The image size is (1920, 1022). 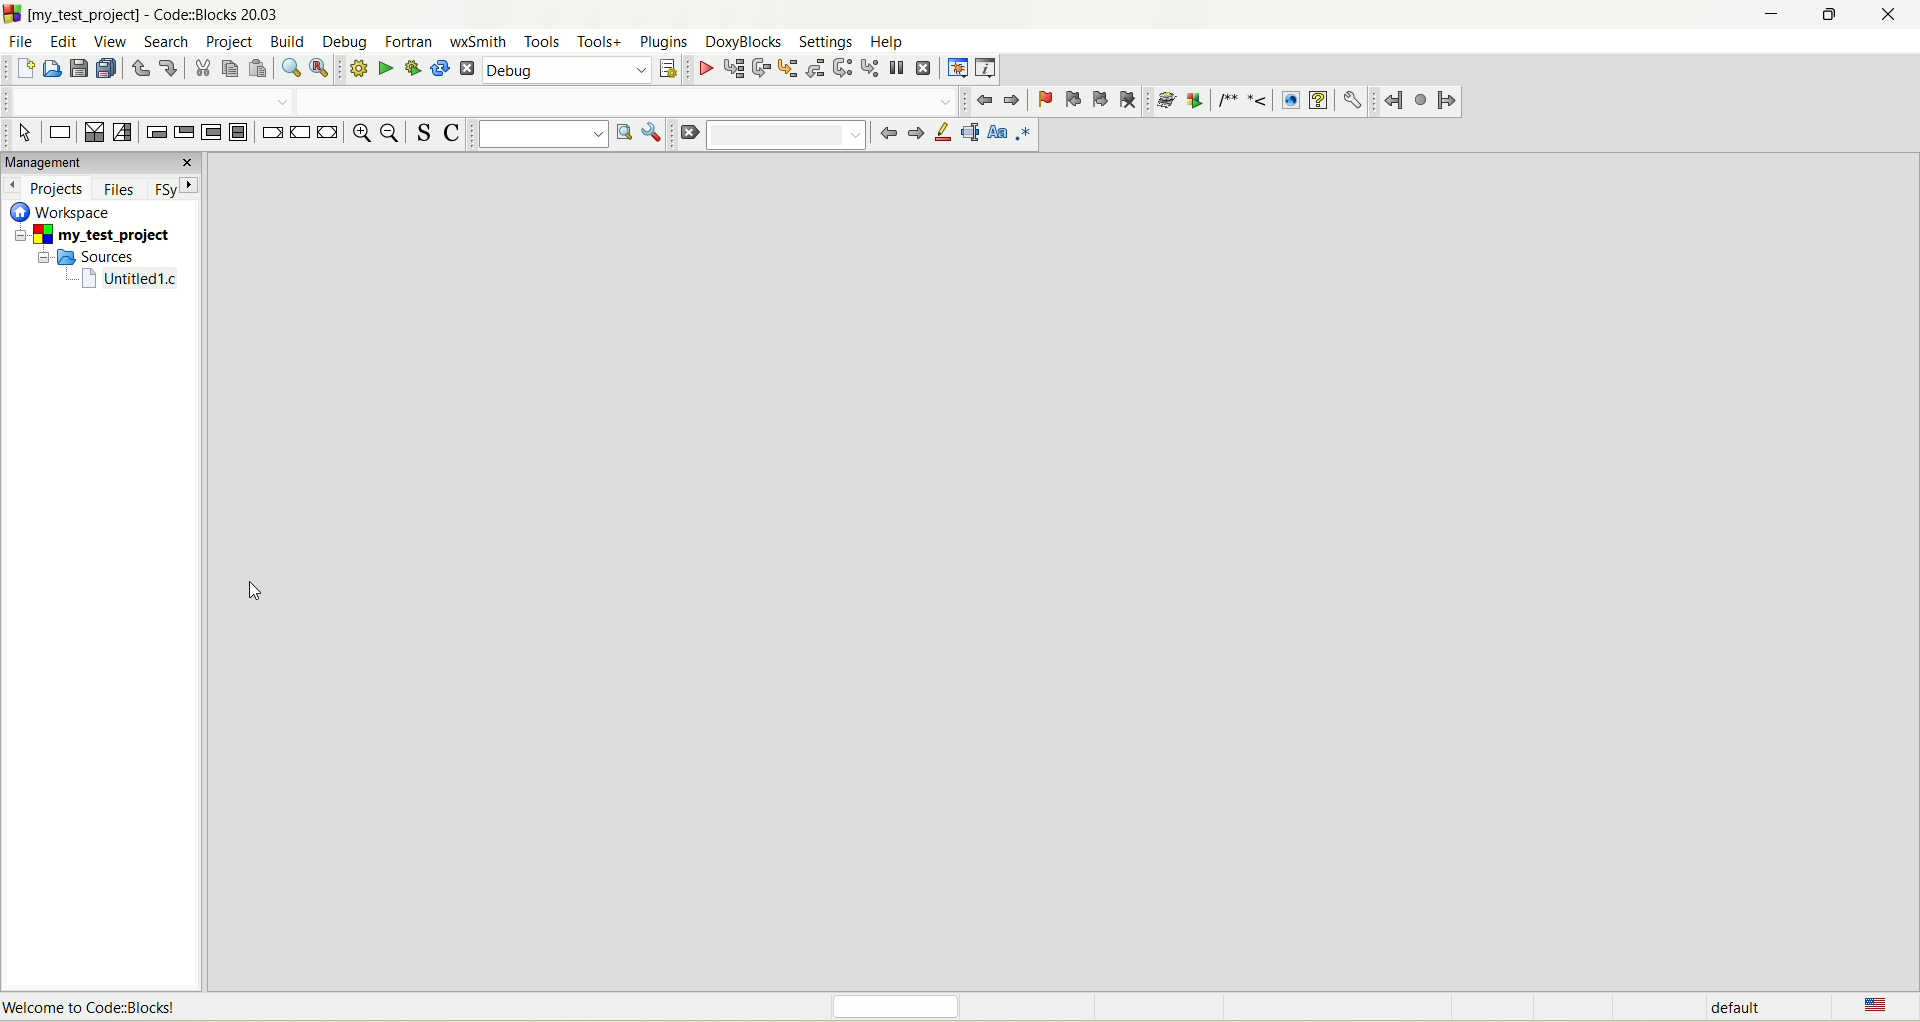 I want to click on tools+, so click(x=602, y=40).